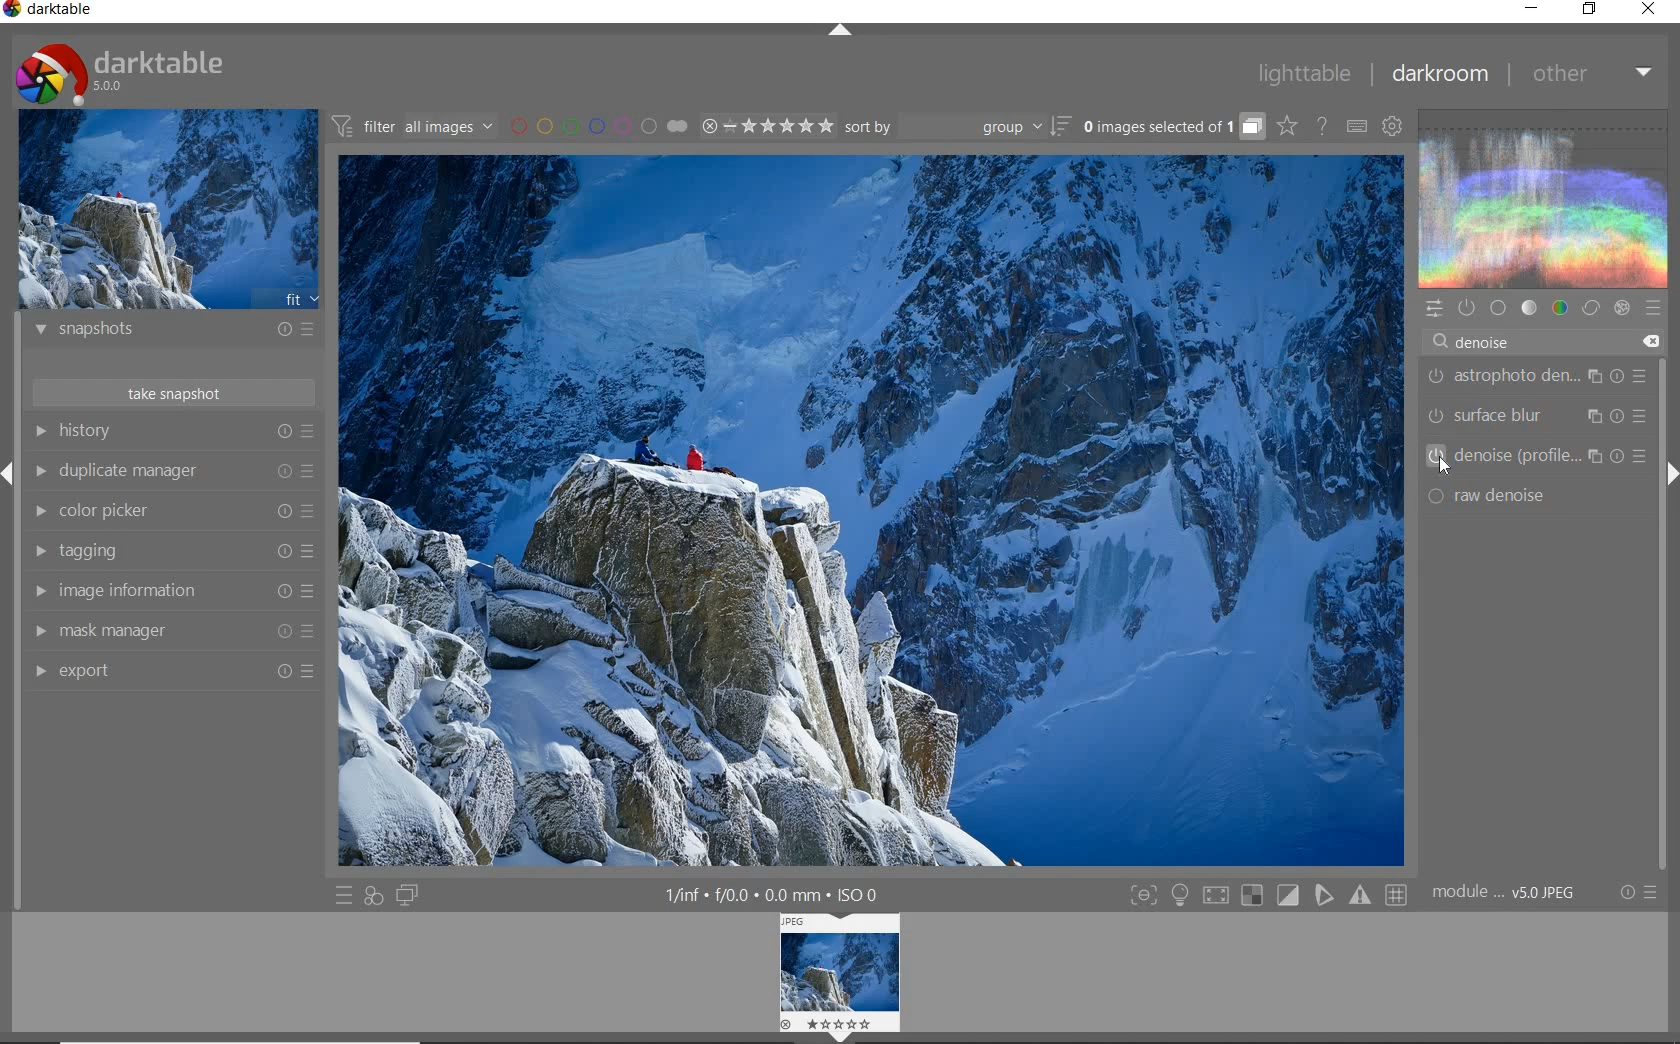  Describe the element at coordinates (1498, 307) in the screenshot. I see `base` at that location.